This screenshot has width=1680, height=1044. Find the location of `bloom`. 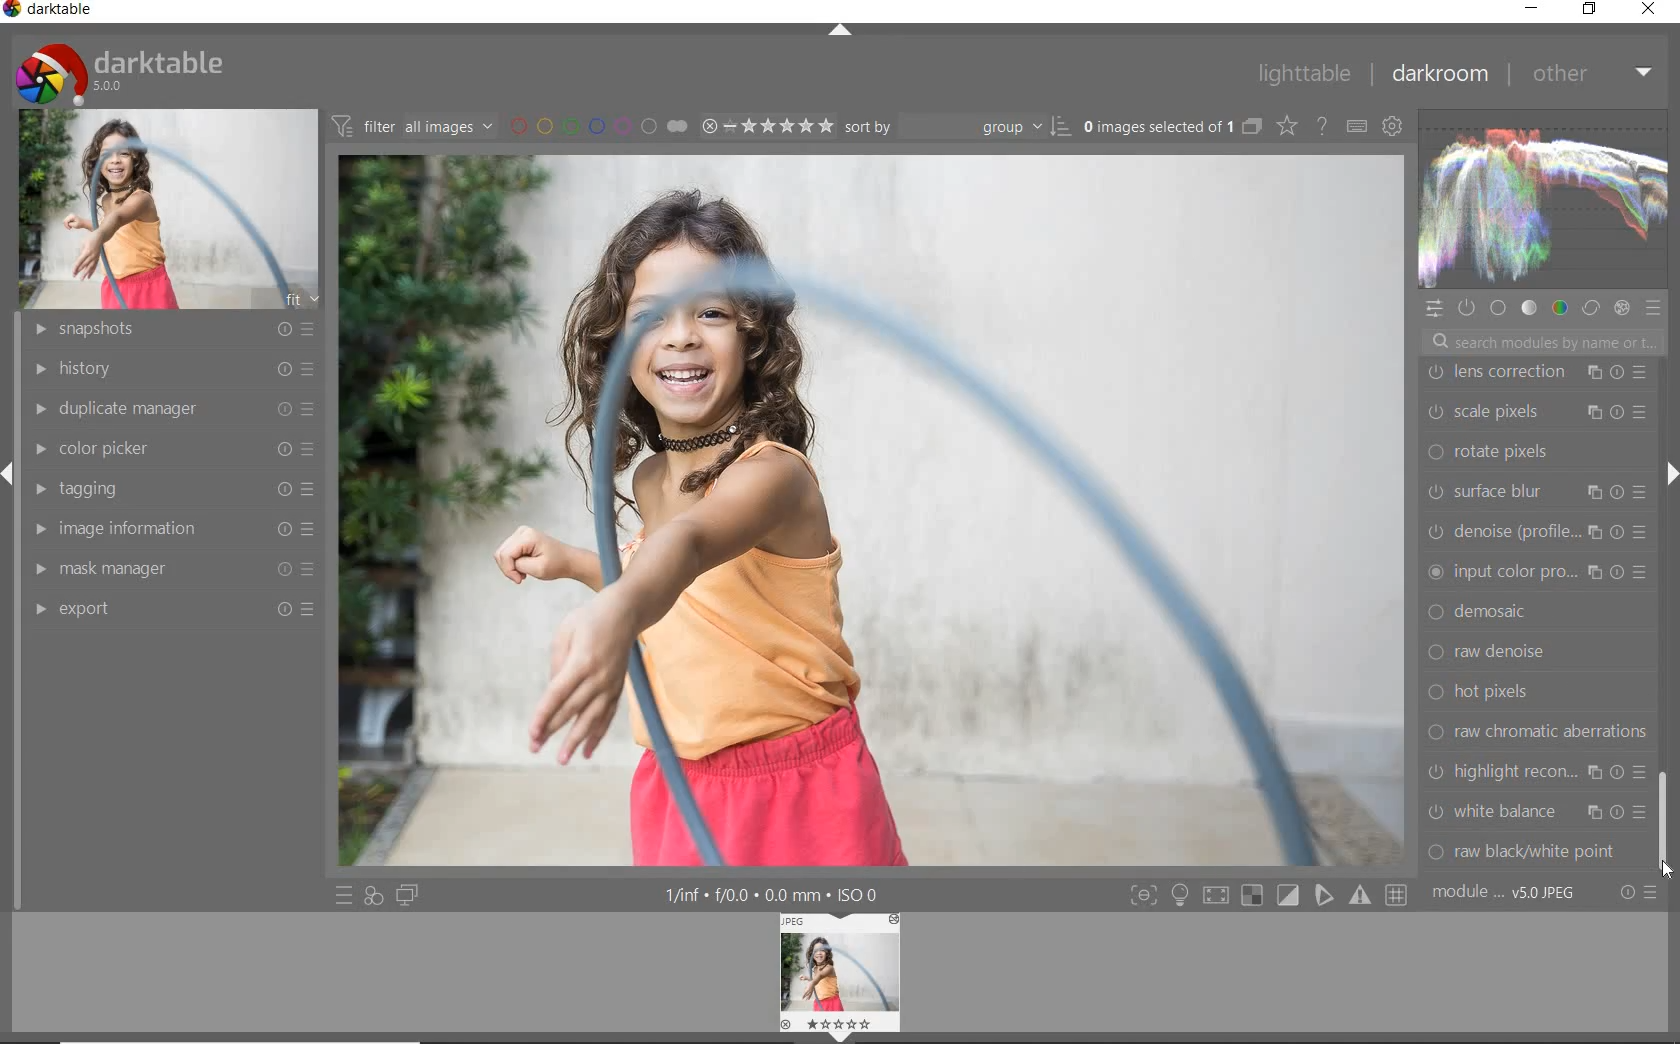

bloom is located at coordinates (1535, 858).